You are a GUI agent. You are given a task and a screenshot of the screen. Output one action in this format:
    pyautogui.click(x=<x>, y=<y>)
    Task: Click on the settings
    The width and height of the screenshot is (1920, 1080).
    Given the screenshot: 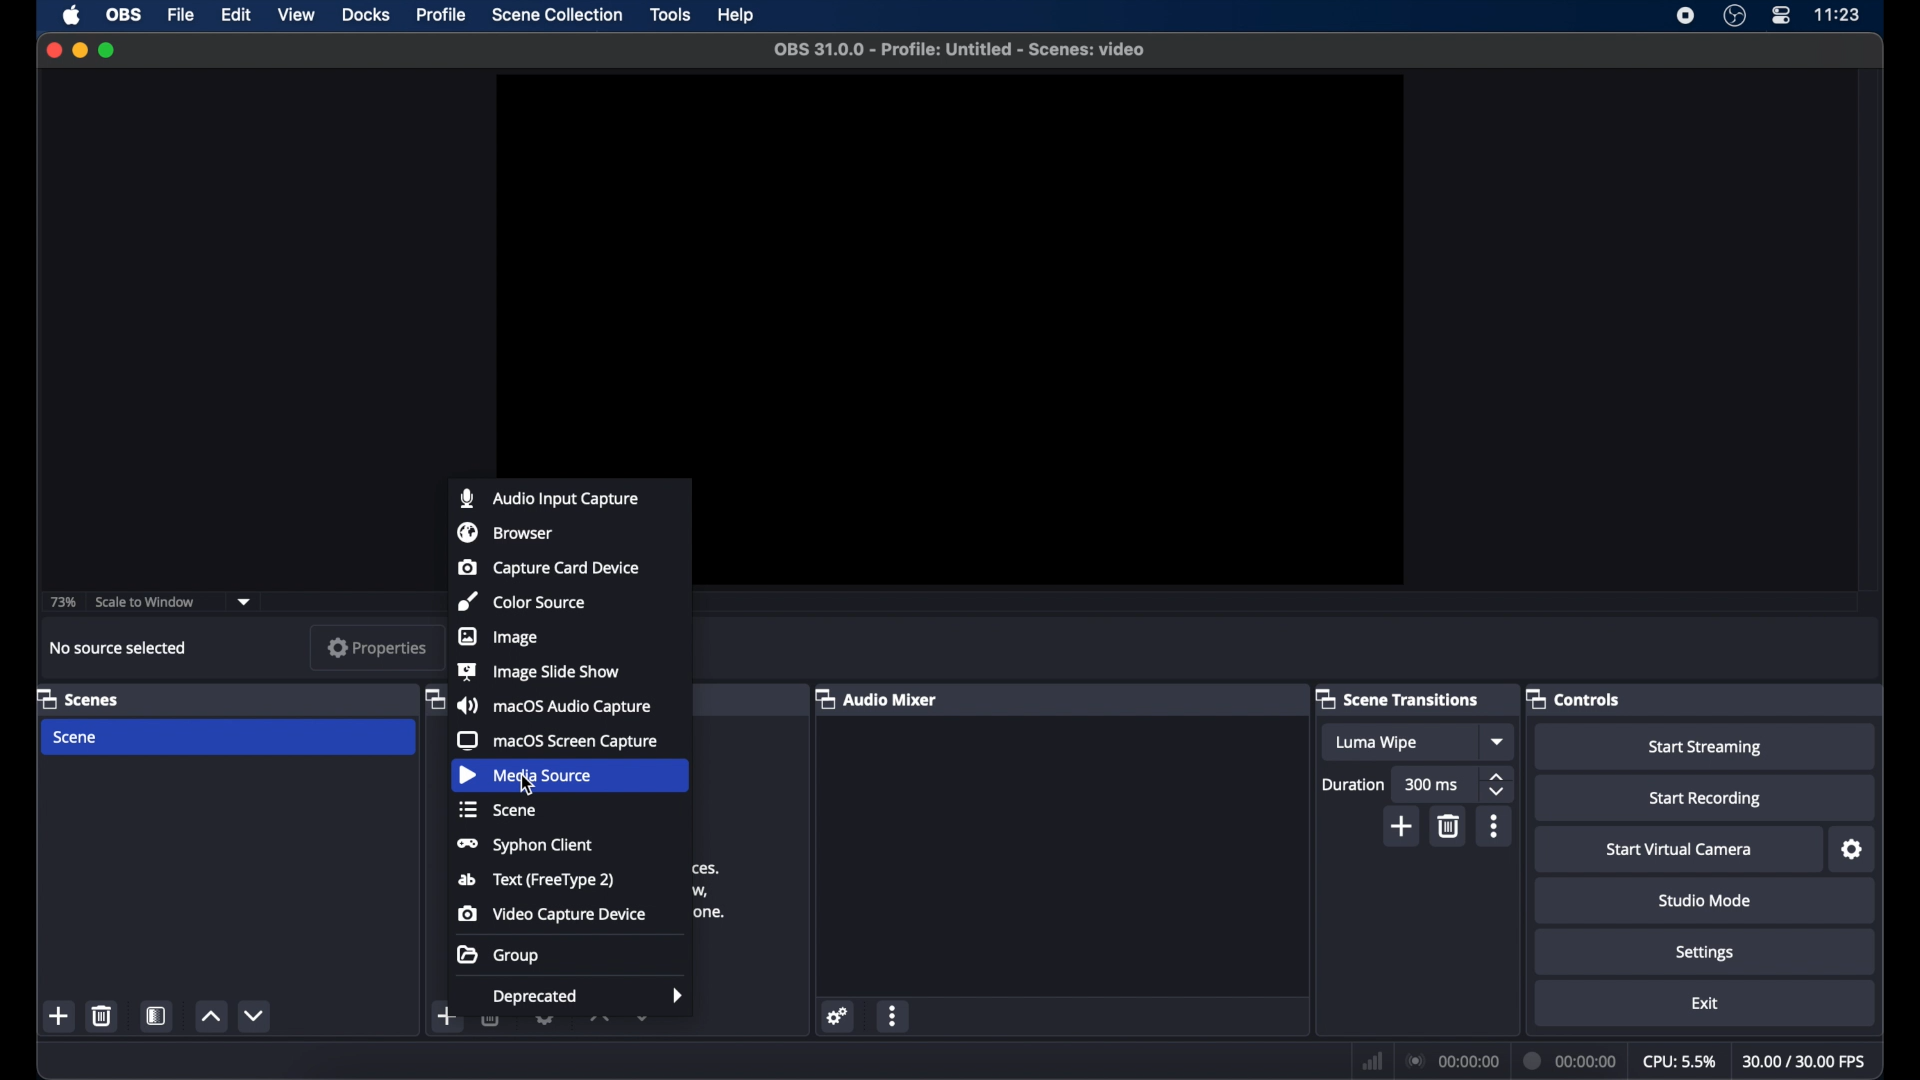 What is the action you would take?
    pyautogui.click(x=1854, y=850)
    